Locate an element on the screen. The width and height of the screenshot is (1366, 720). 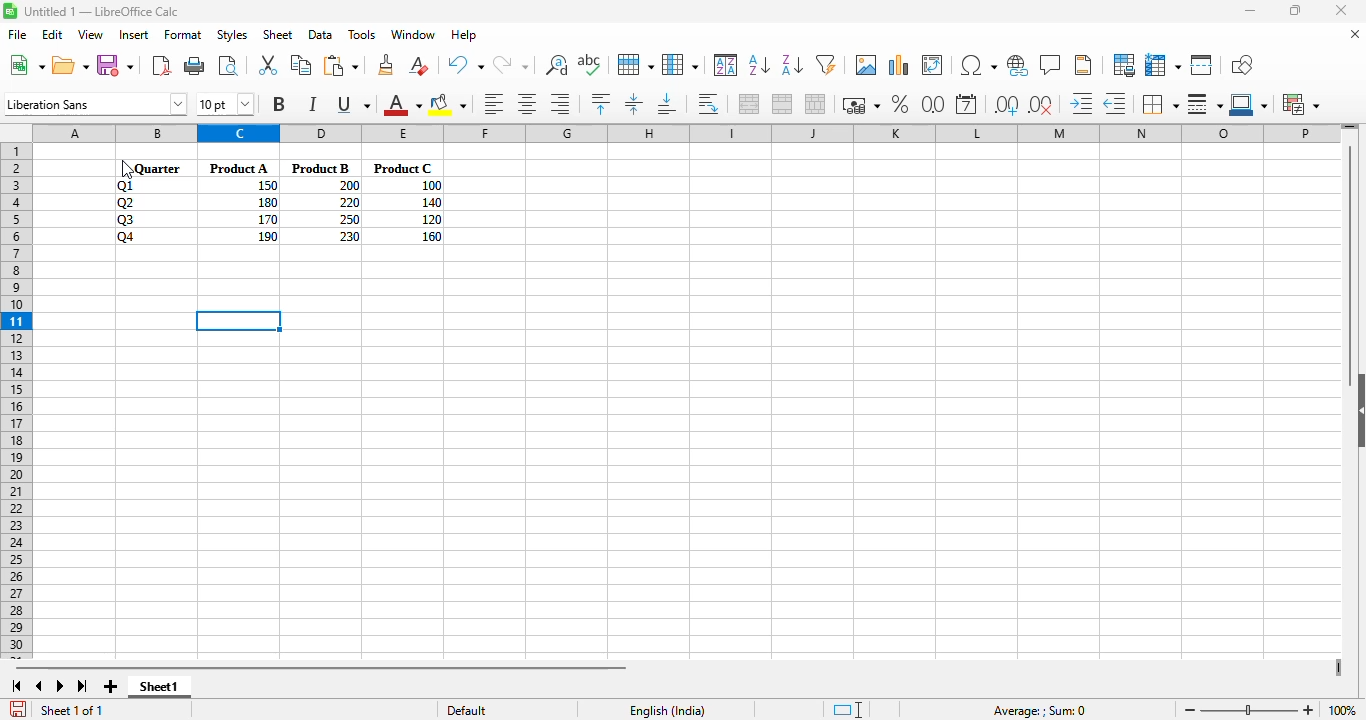
delete decimal is located at coordinates (1041, 104).